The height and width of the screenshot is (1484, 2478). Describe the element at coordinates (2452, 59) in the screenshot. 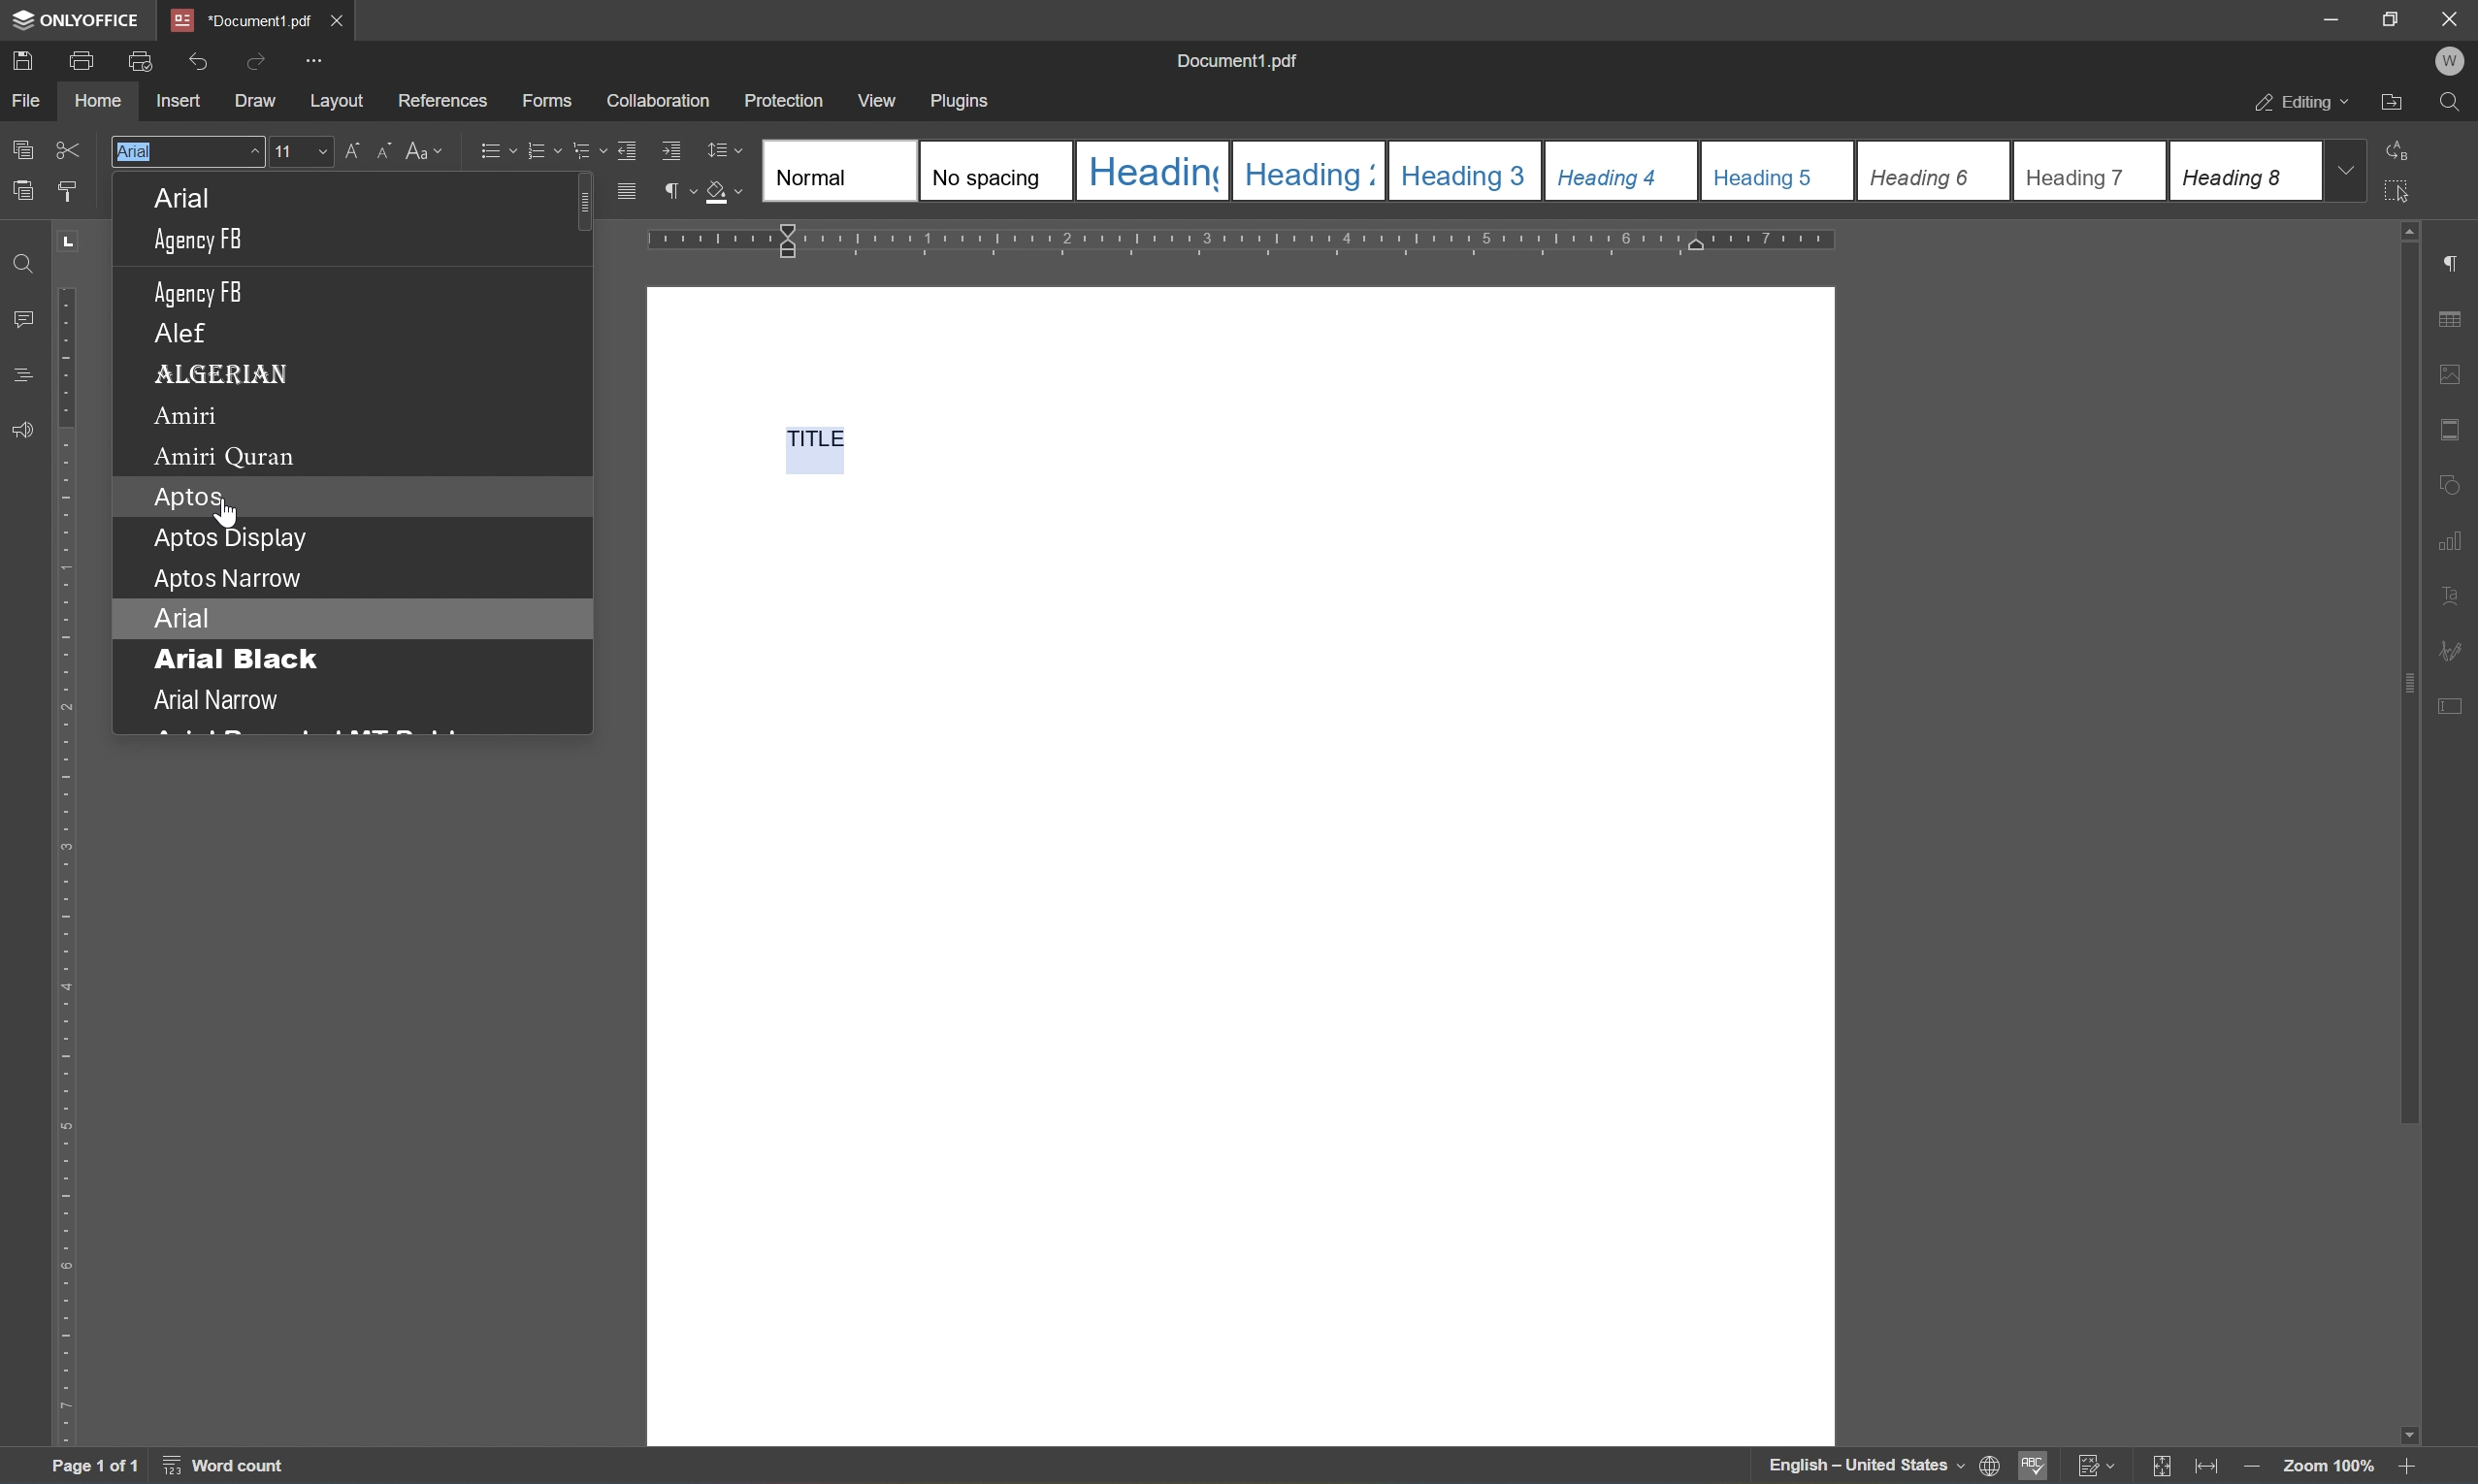

I see `w` at that location.